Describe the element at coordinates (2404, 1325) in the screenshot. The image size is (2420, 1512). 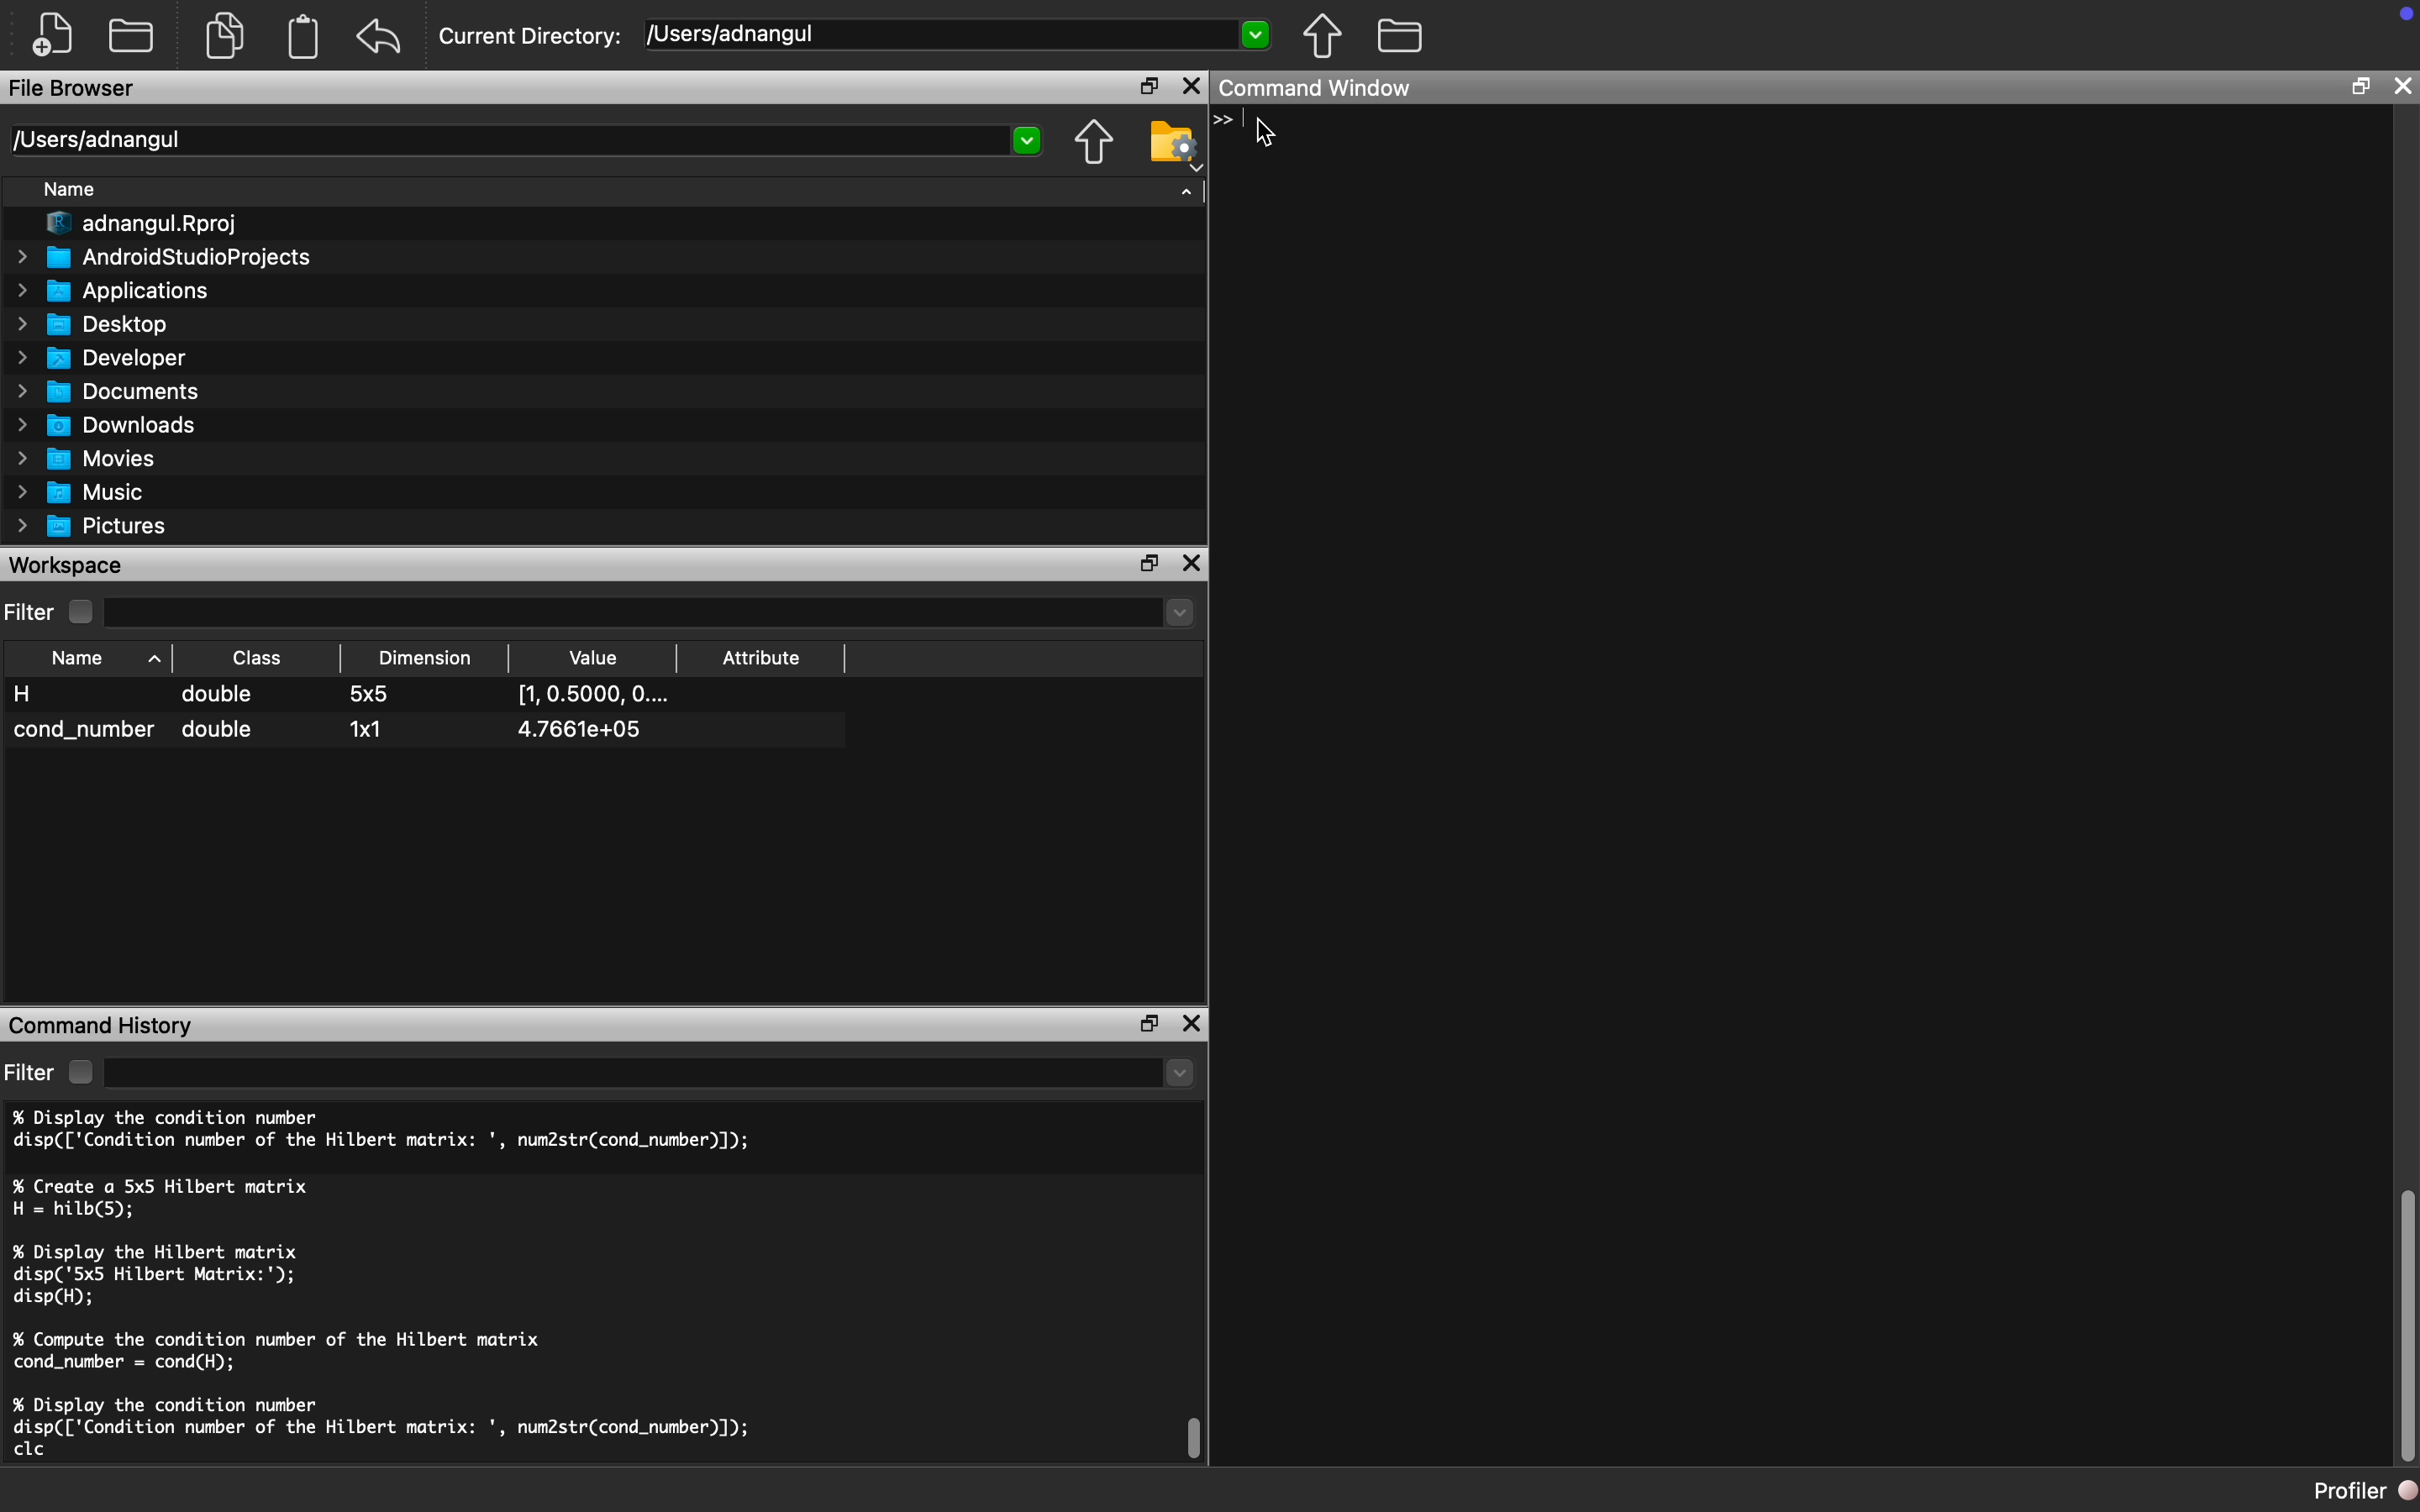
I see `Scroll` at that location.